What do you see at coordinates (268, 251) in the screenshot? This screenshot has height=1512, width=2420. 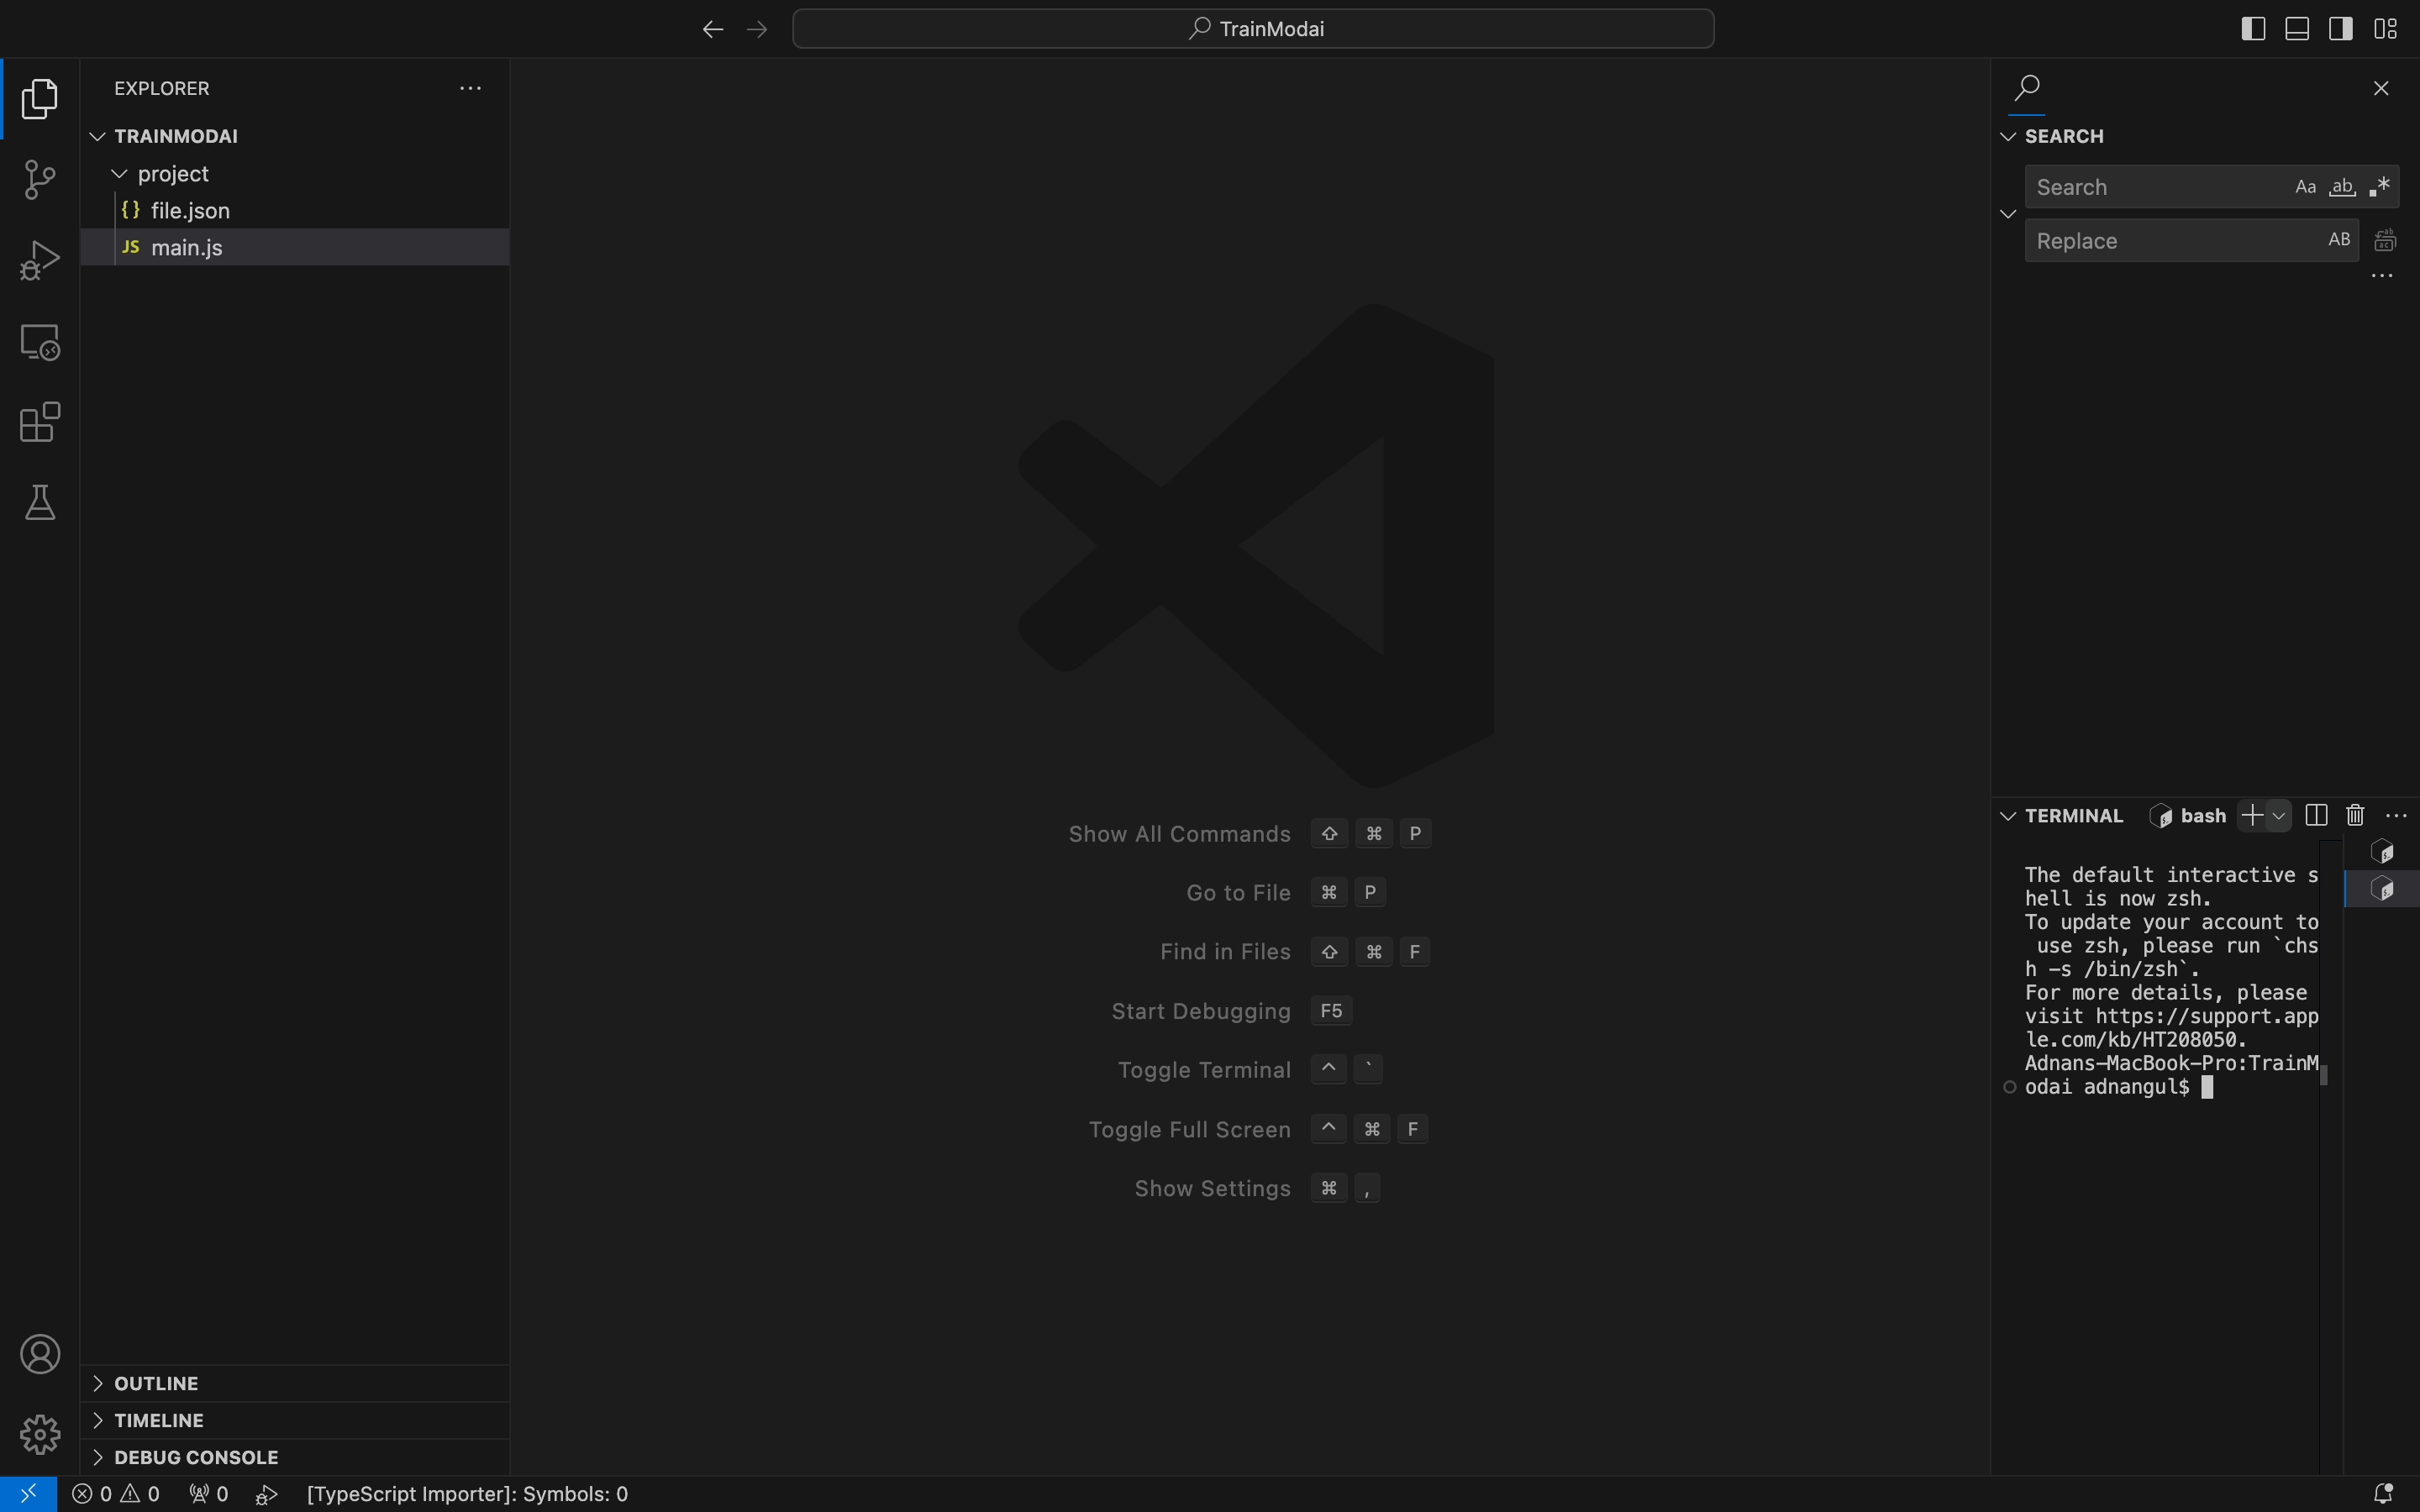 I see `main.js` at bounding box center [268, 251].